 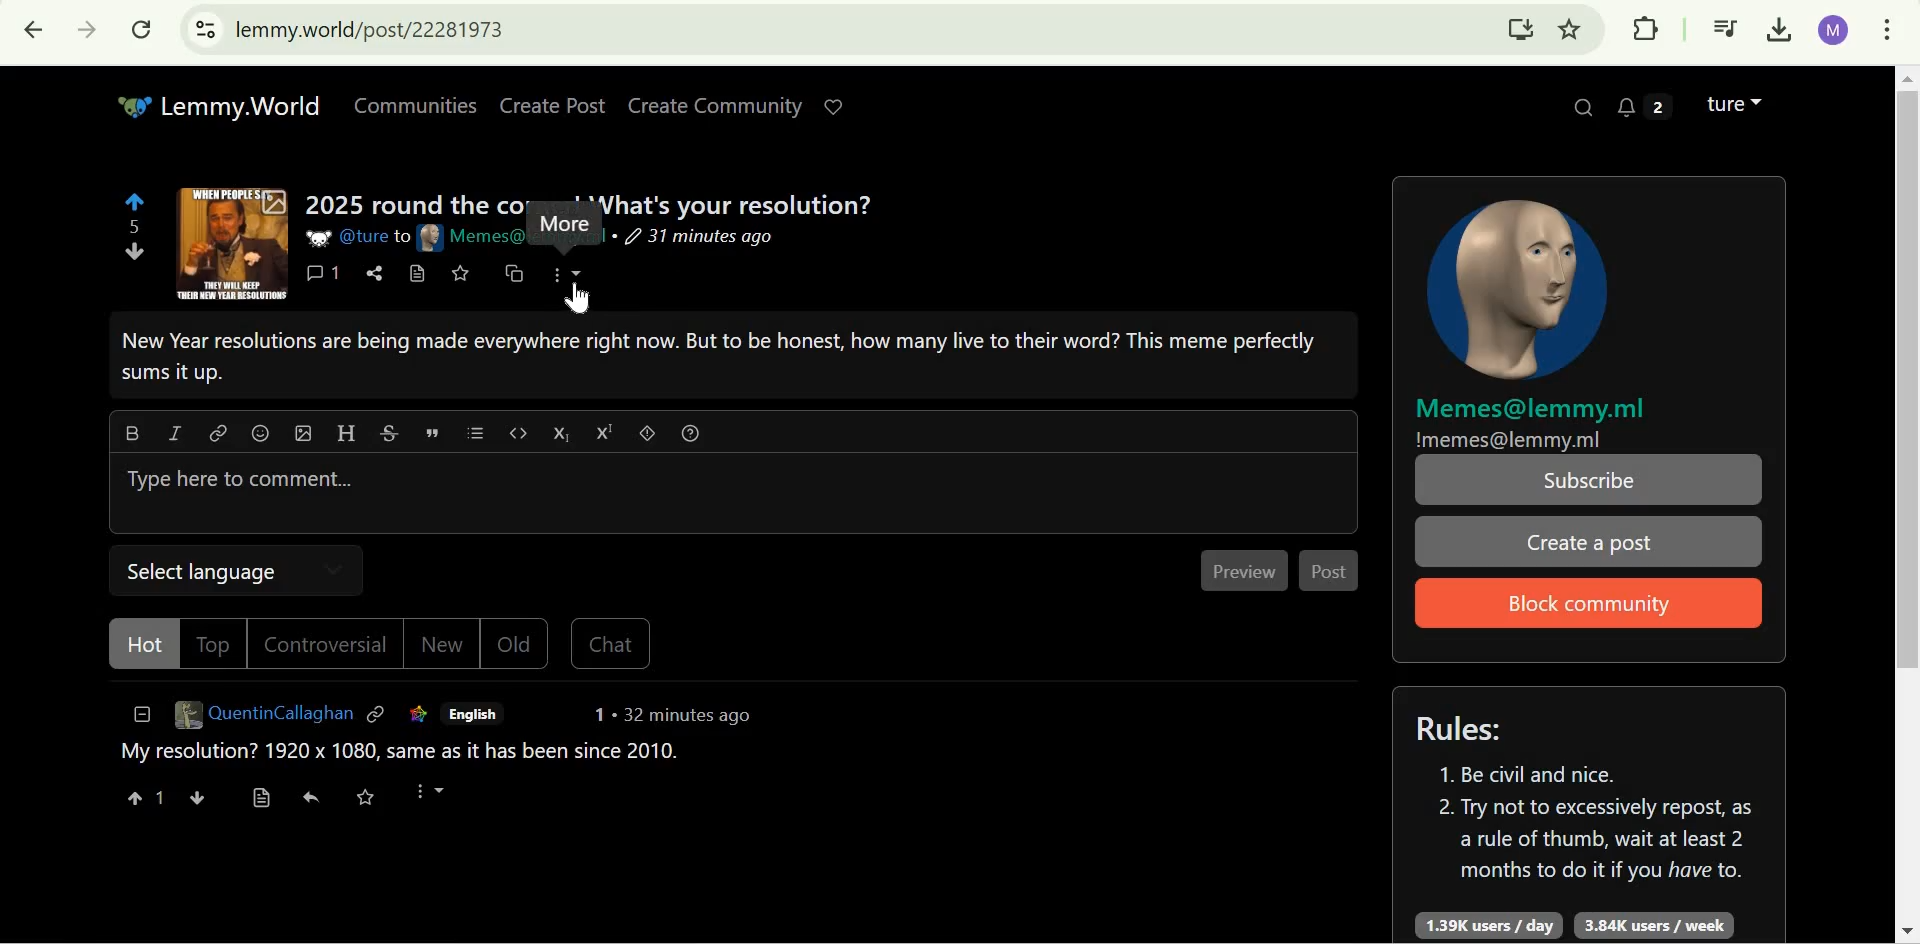 What do you see at coordinates (512, 272) in the screenshot?
I see `cross-post` at bounding box center [512, 272].